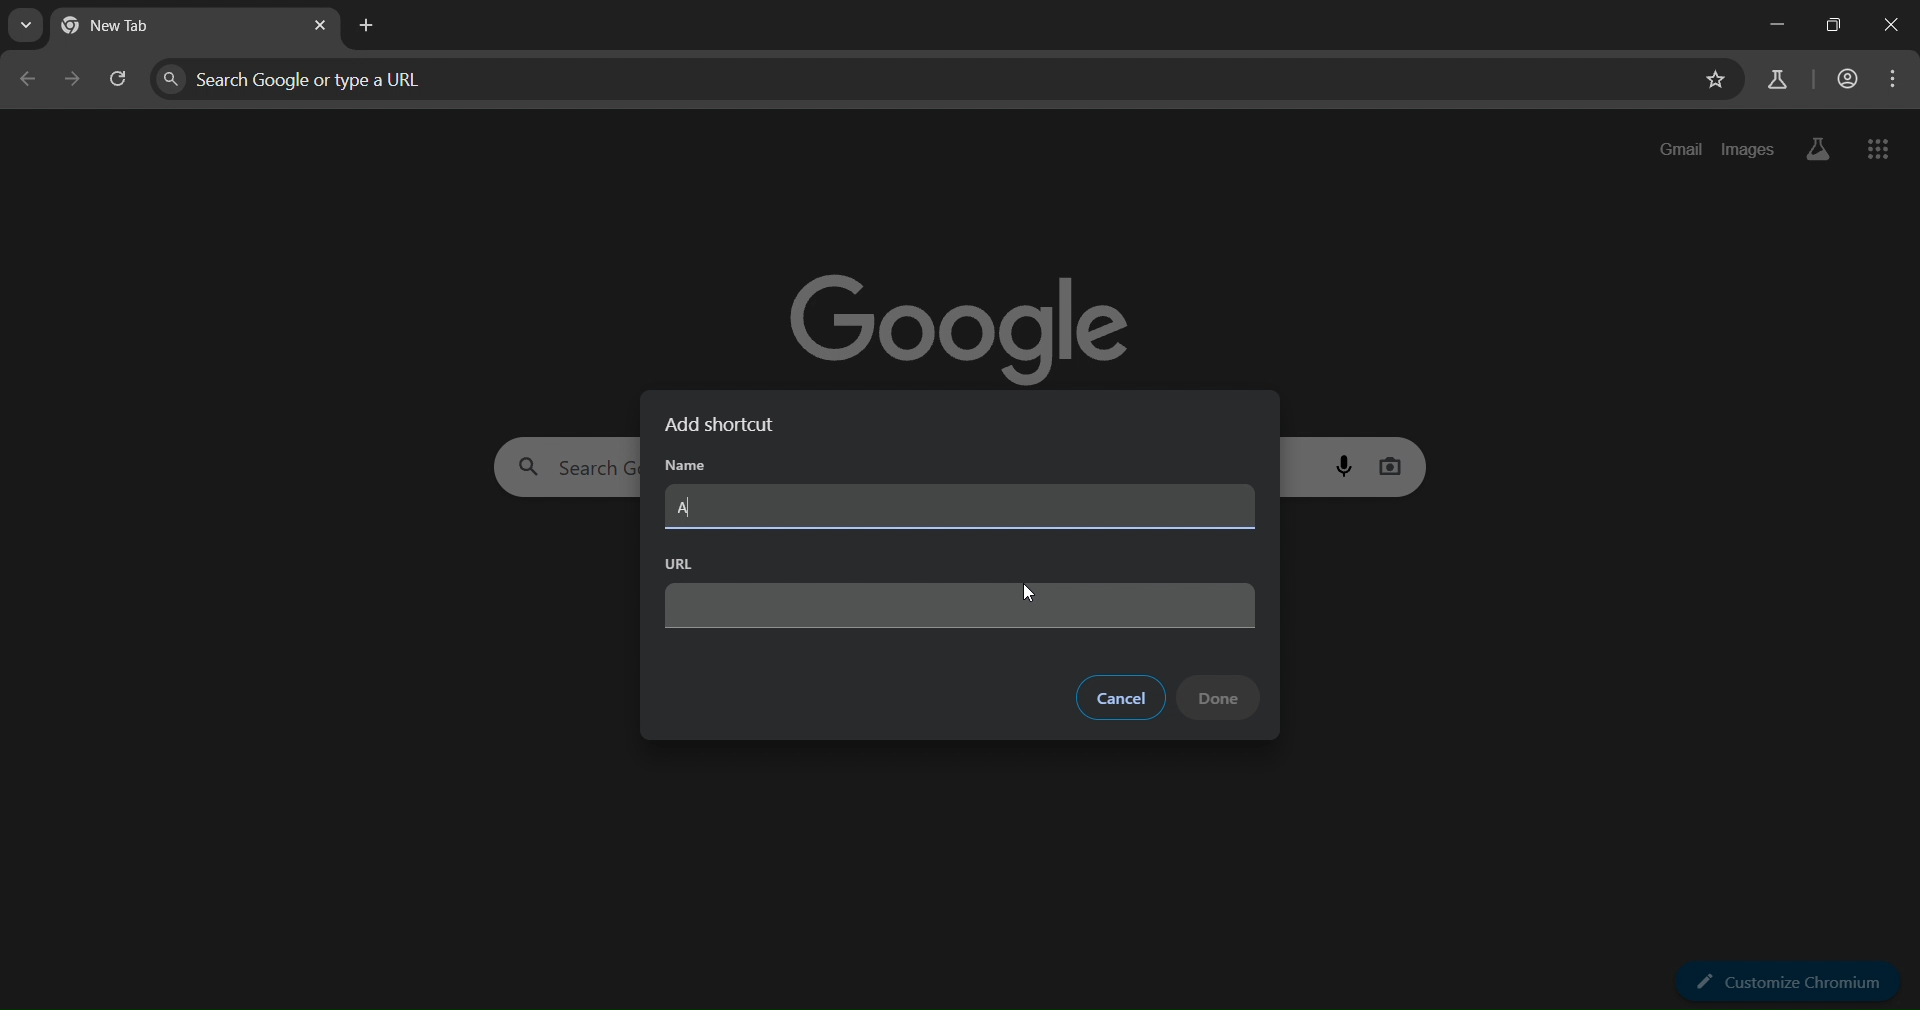 The width and height of the screenshot is (1920, 1010). Describe the element at coordinates (27, 84) in the screenshot. I see `go back one page` at that location.